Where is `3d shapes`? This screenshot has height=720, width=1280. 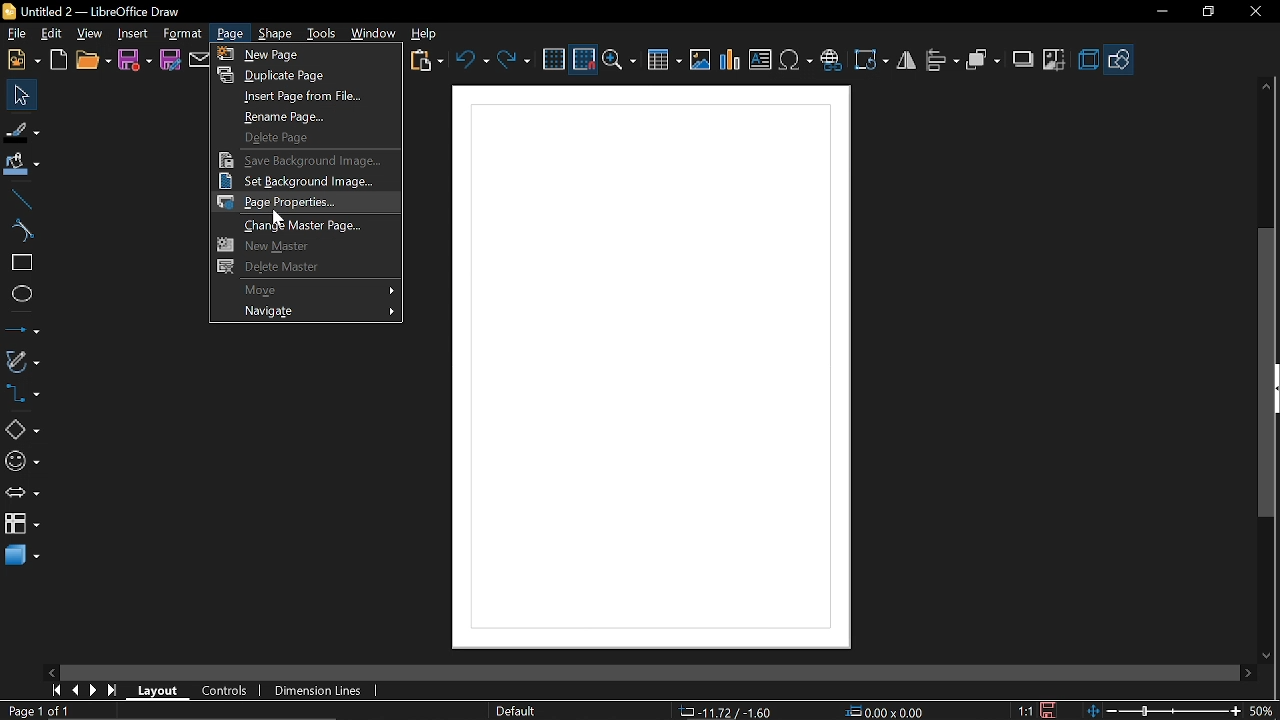
3d shapes is located at coordinates (22, 556).